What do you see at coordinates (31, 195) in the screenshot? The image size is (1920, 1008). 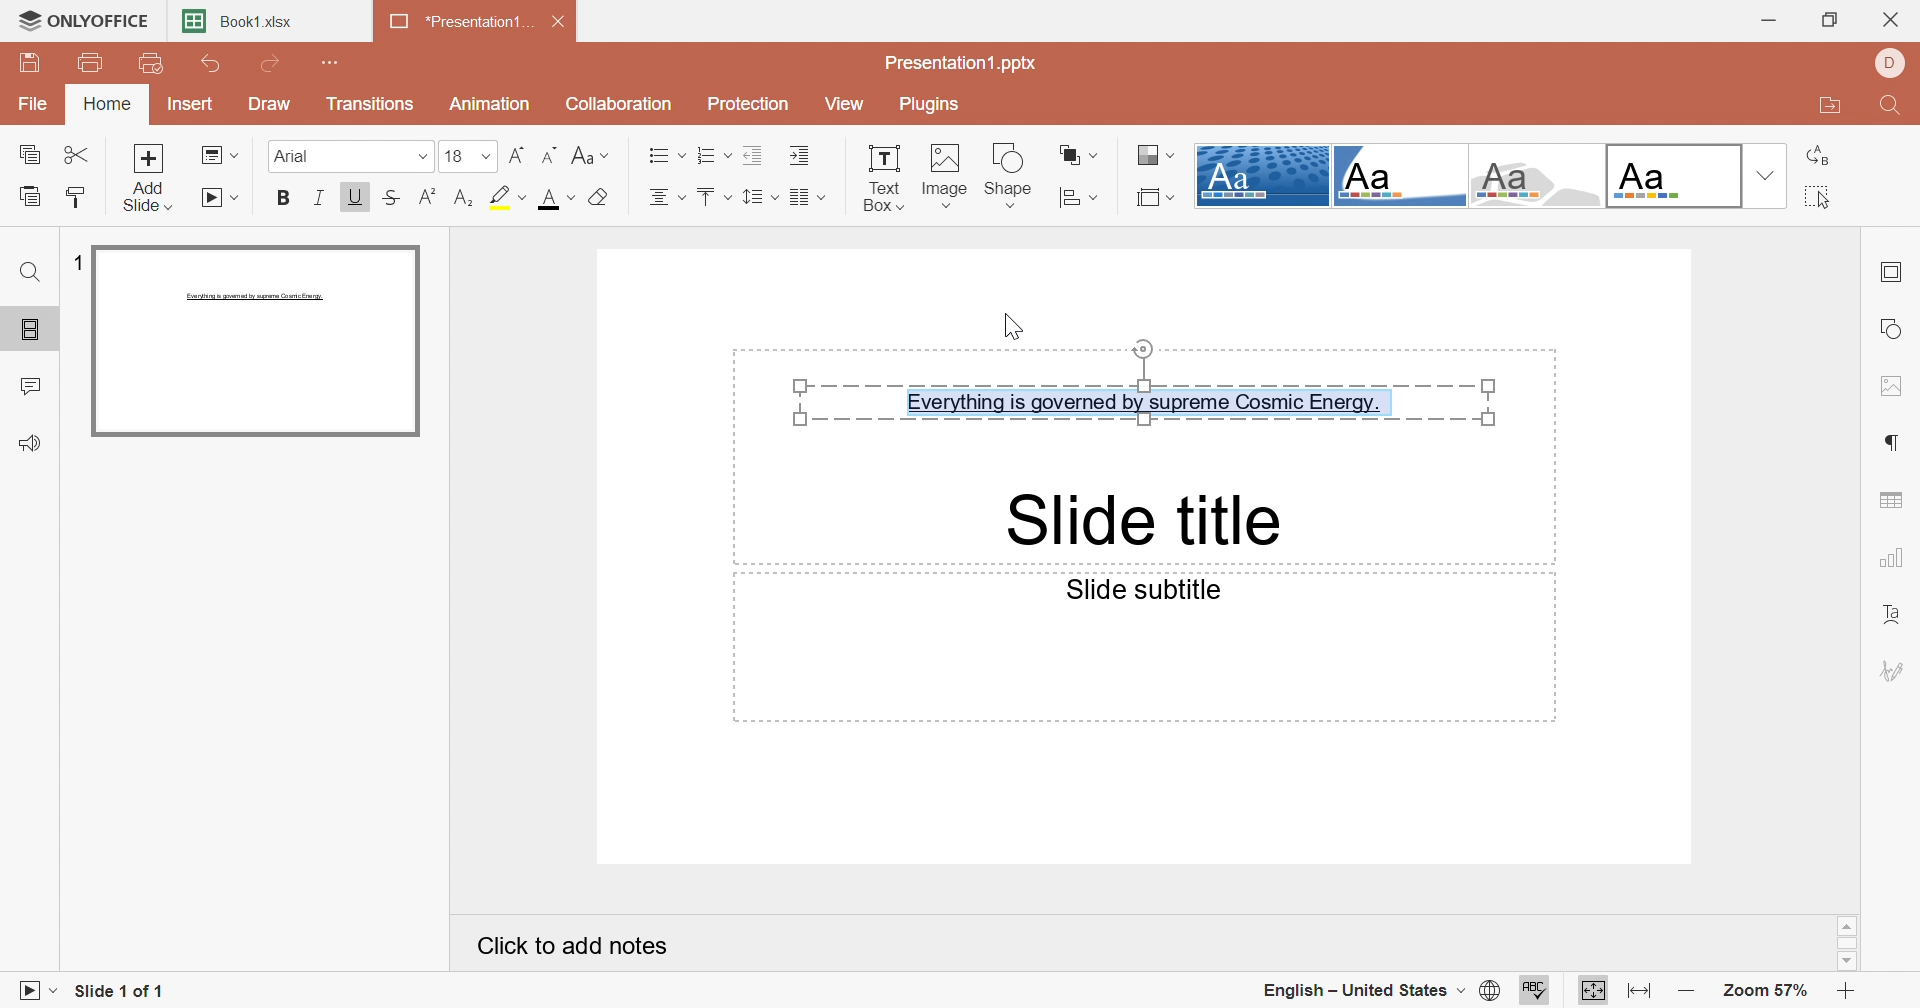 I see `paste` at bounding box center [31, 195].